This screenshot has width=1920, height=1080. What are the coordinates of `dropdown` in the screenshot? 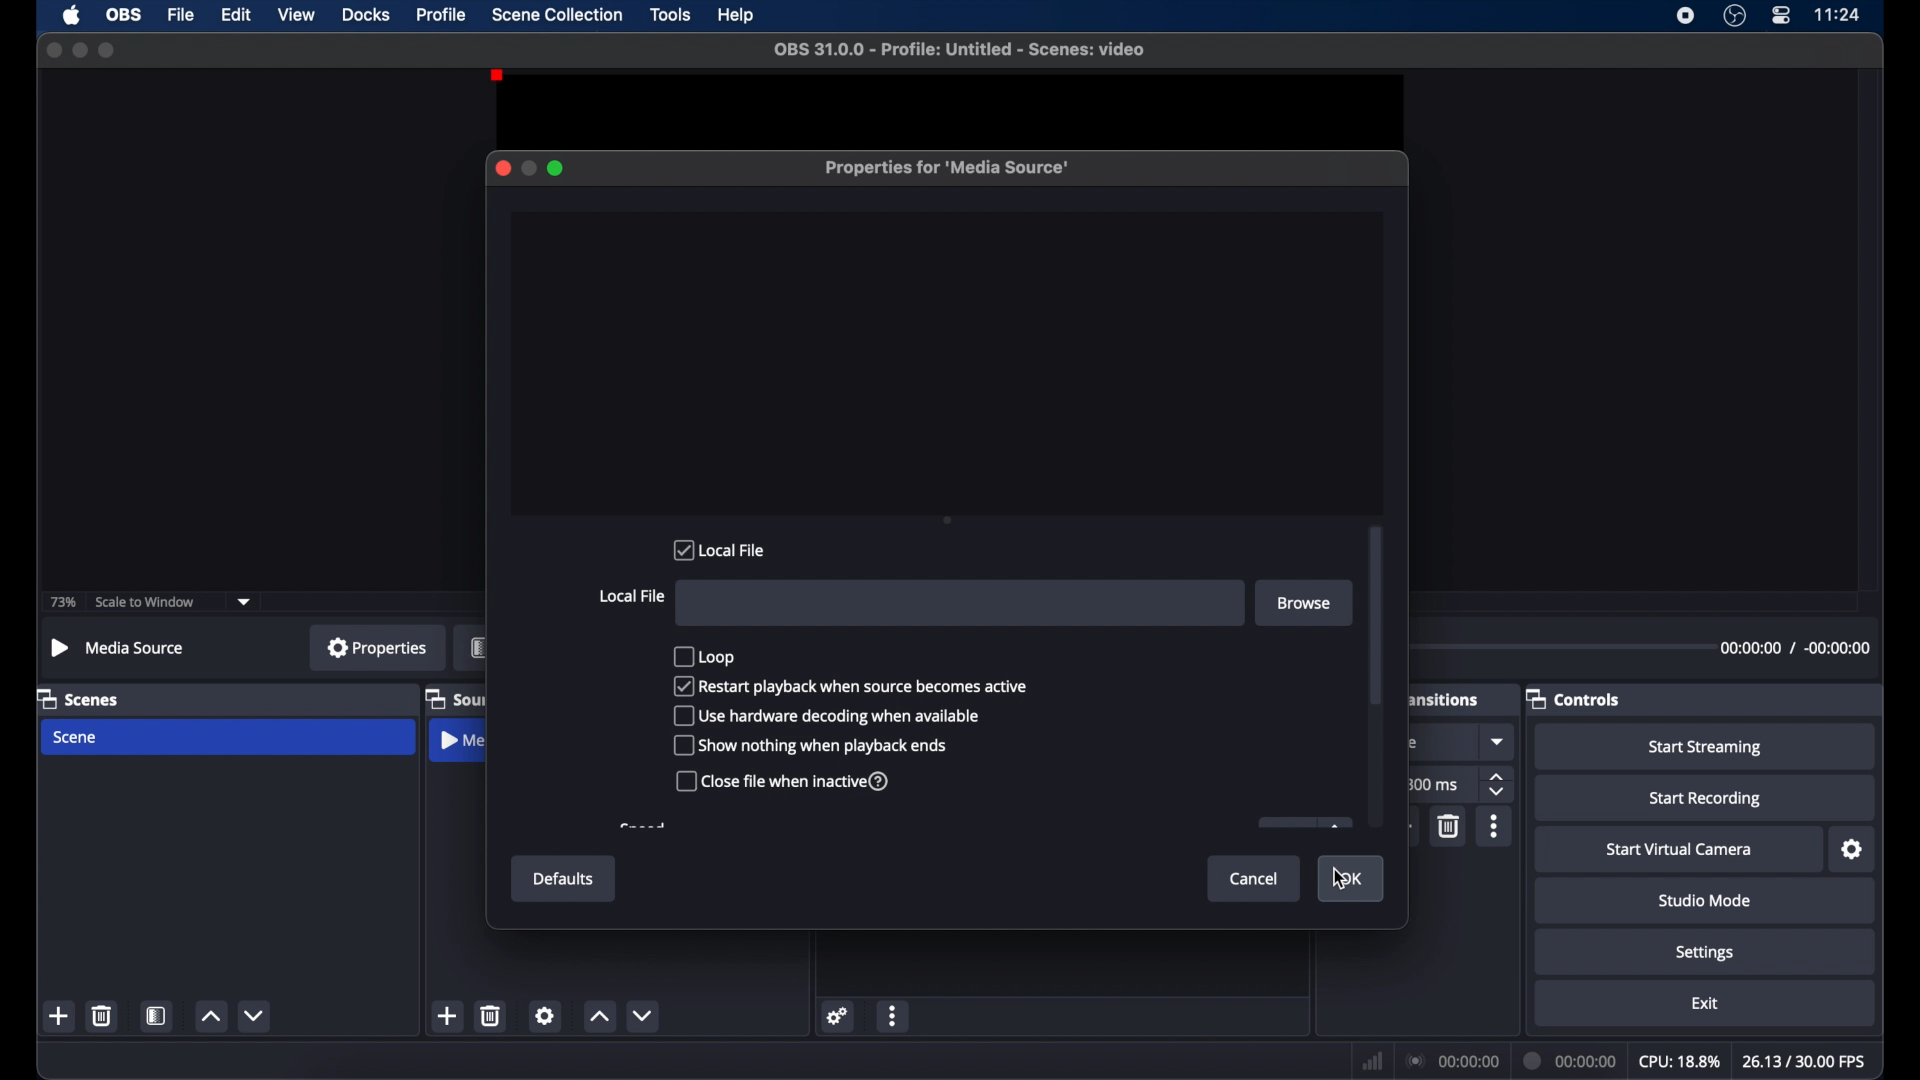 It's located at (245, 602).